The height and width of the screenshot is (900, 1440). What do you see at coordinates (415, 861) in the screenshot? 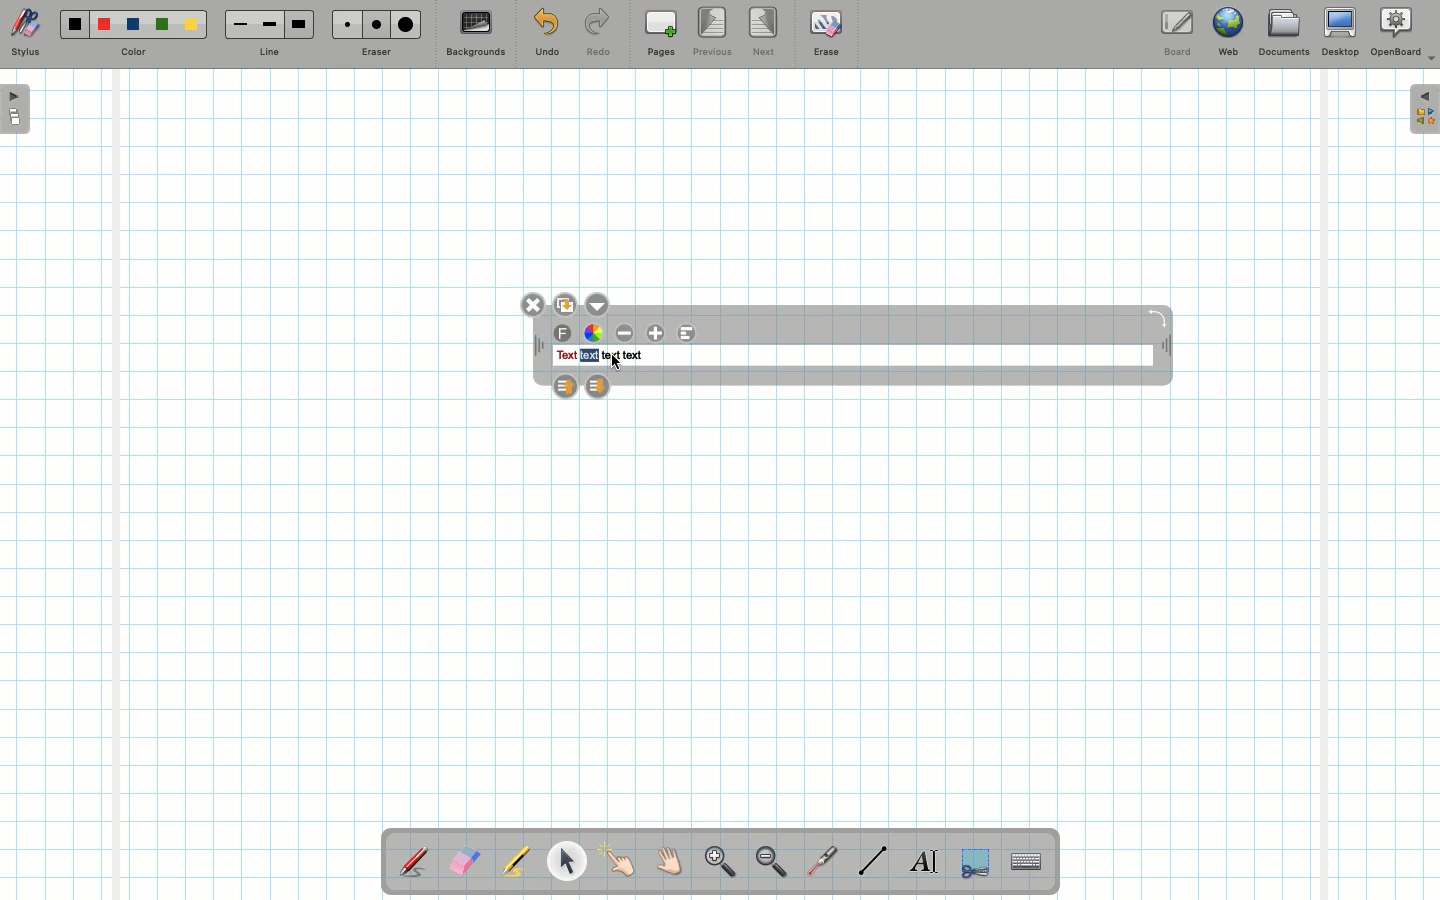
I see `Stylus` at bounding box center [415, 861].